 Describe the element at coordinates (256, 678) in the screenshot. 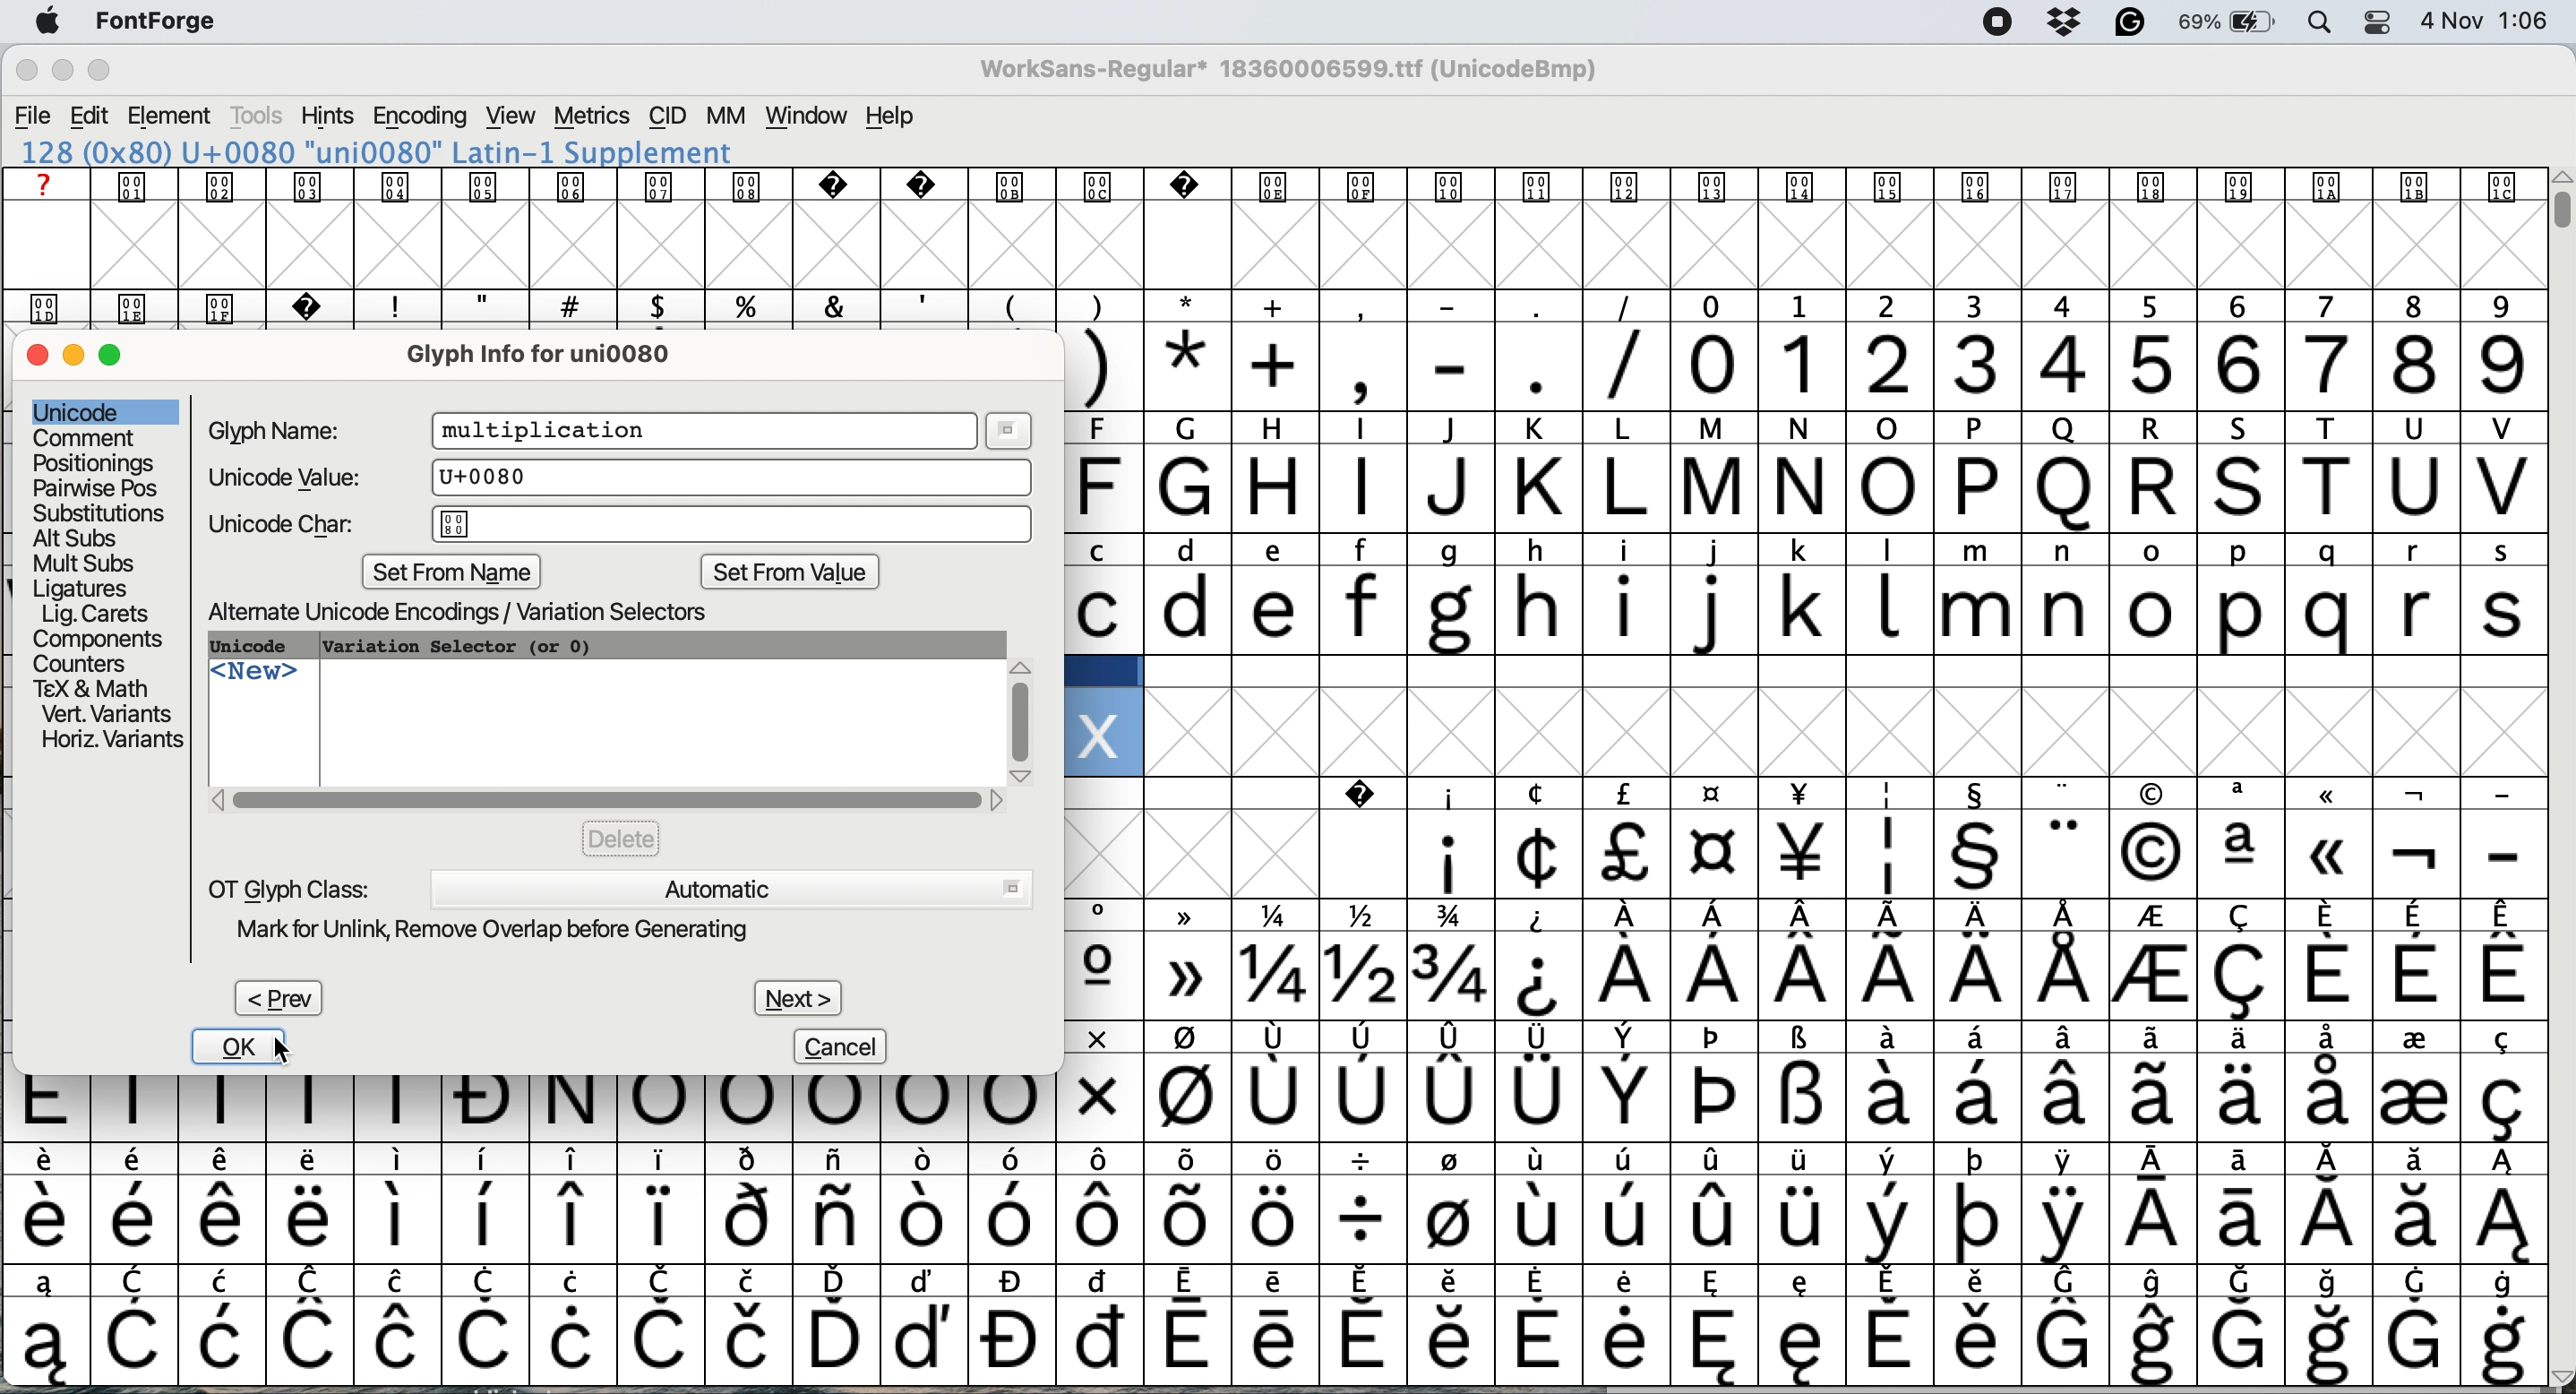

I see `new` at that location.